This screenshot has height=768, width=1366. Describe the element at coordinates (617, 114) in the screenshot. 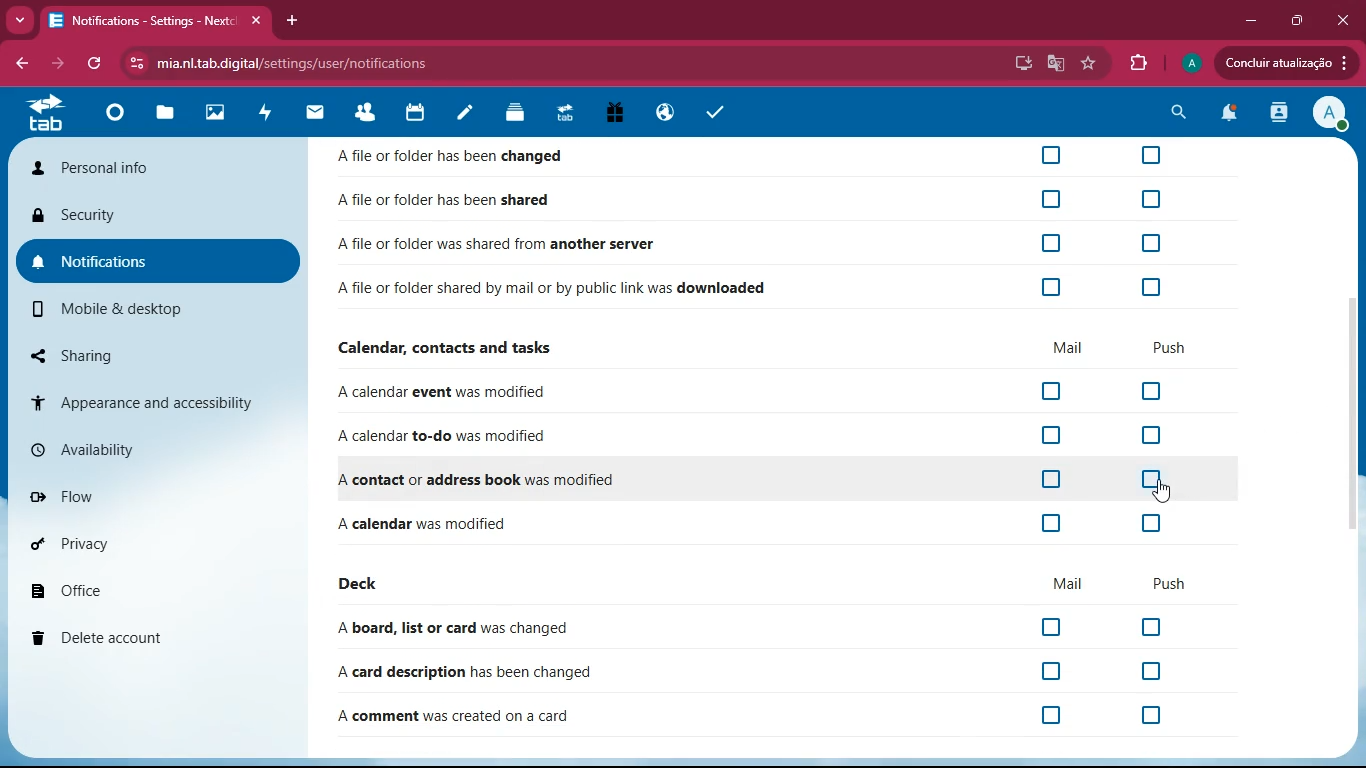

I see `gift` at that location.